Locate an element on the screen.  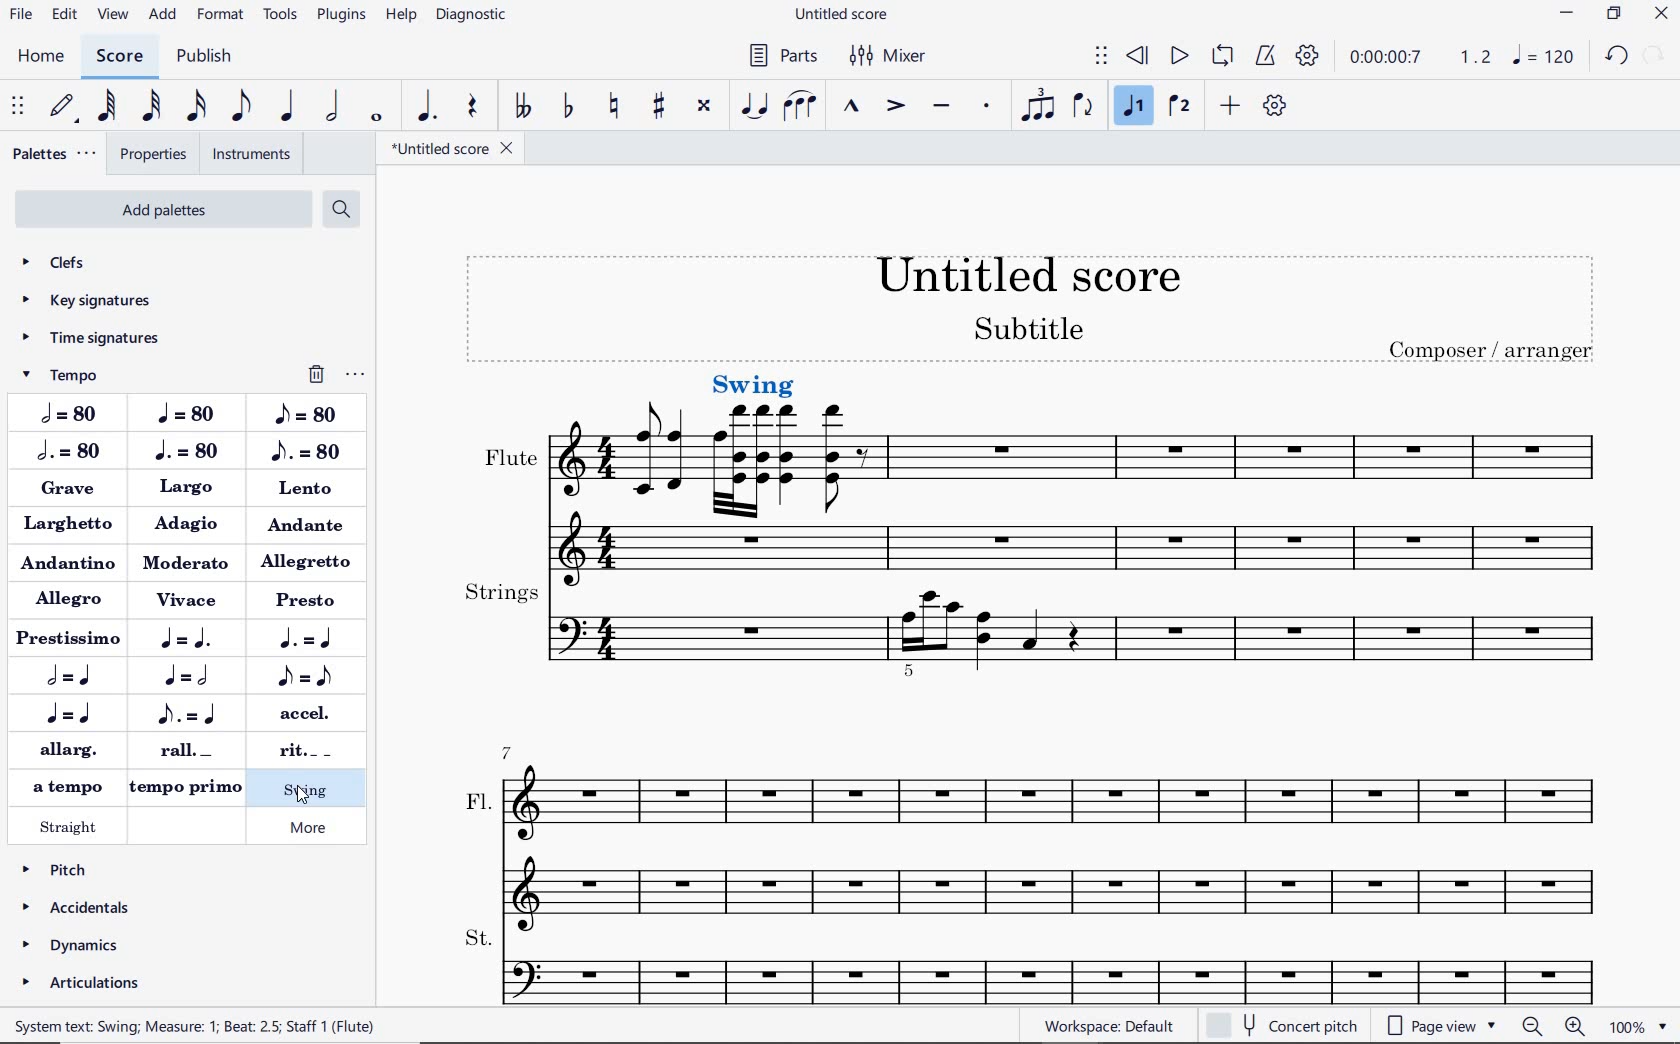
16TH NOTE is located at coordinates (197, 110).